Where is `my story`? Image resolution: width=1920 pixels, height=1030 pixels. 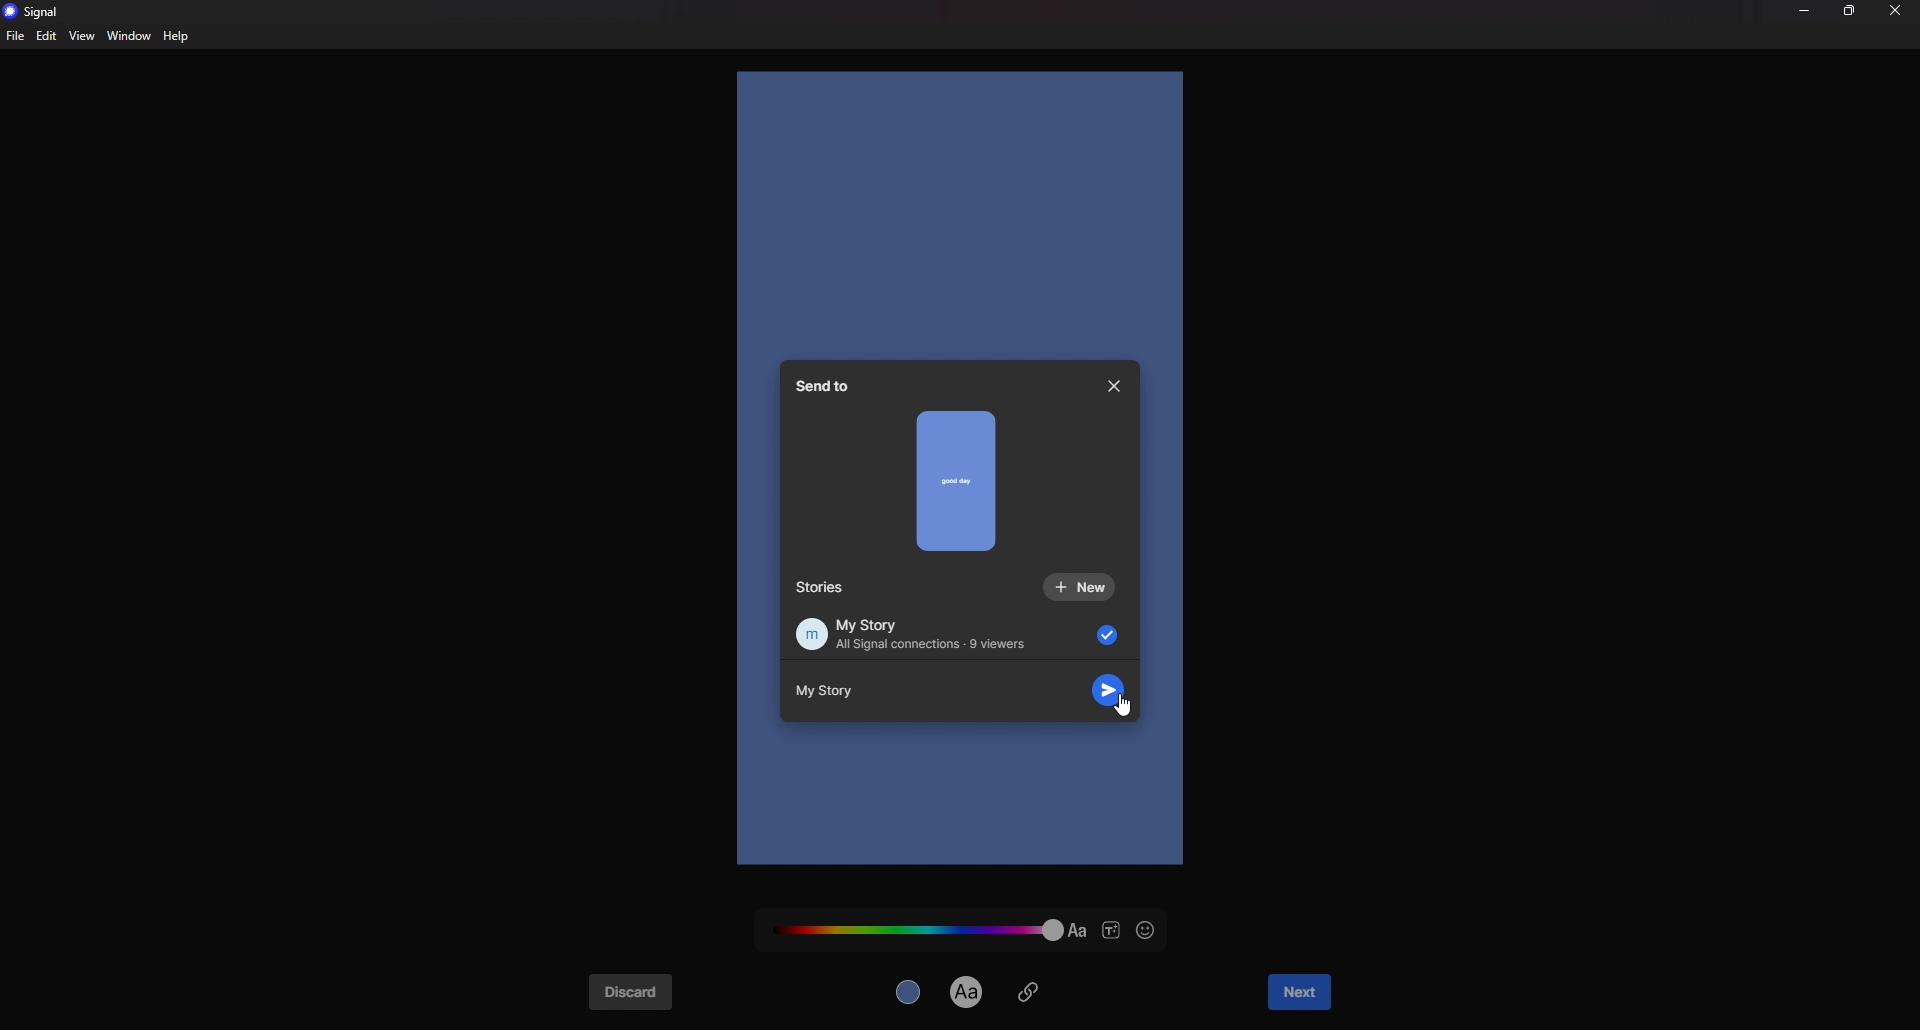 my story is located at coordinates (840, 692).